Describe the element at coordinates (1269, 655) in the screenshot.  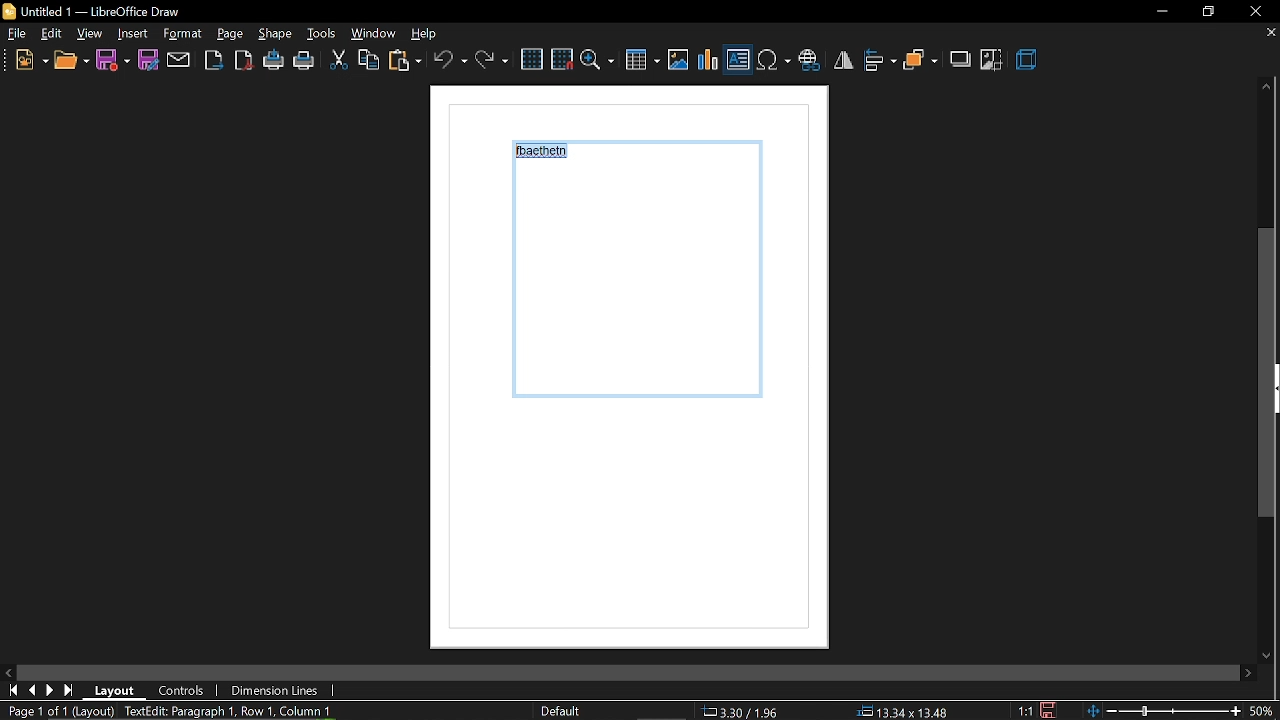
I see `Move down` at that location.